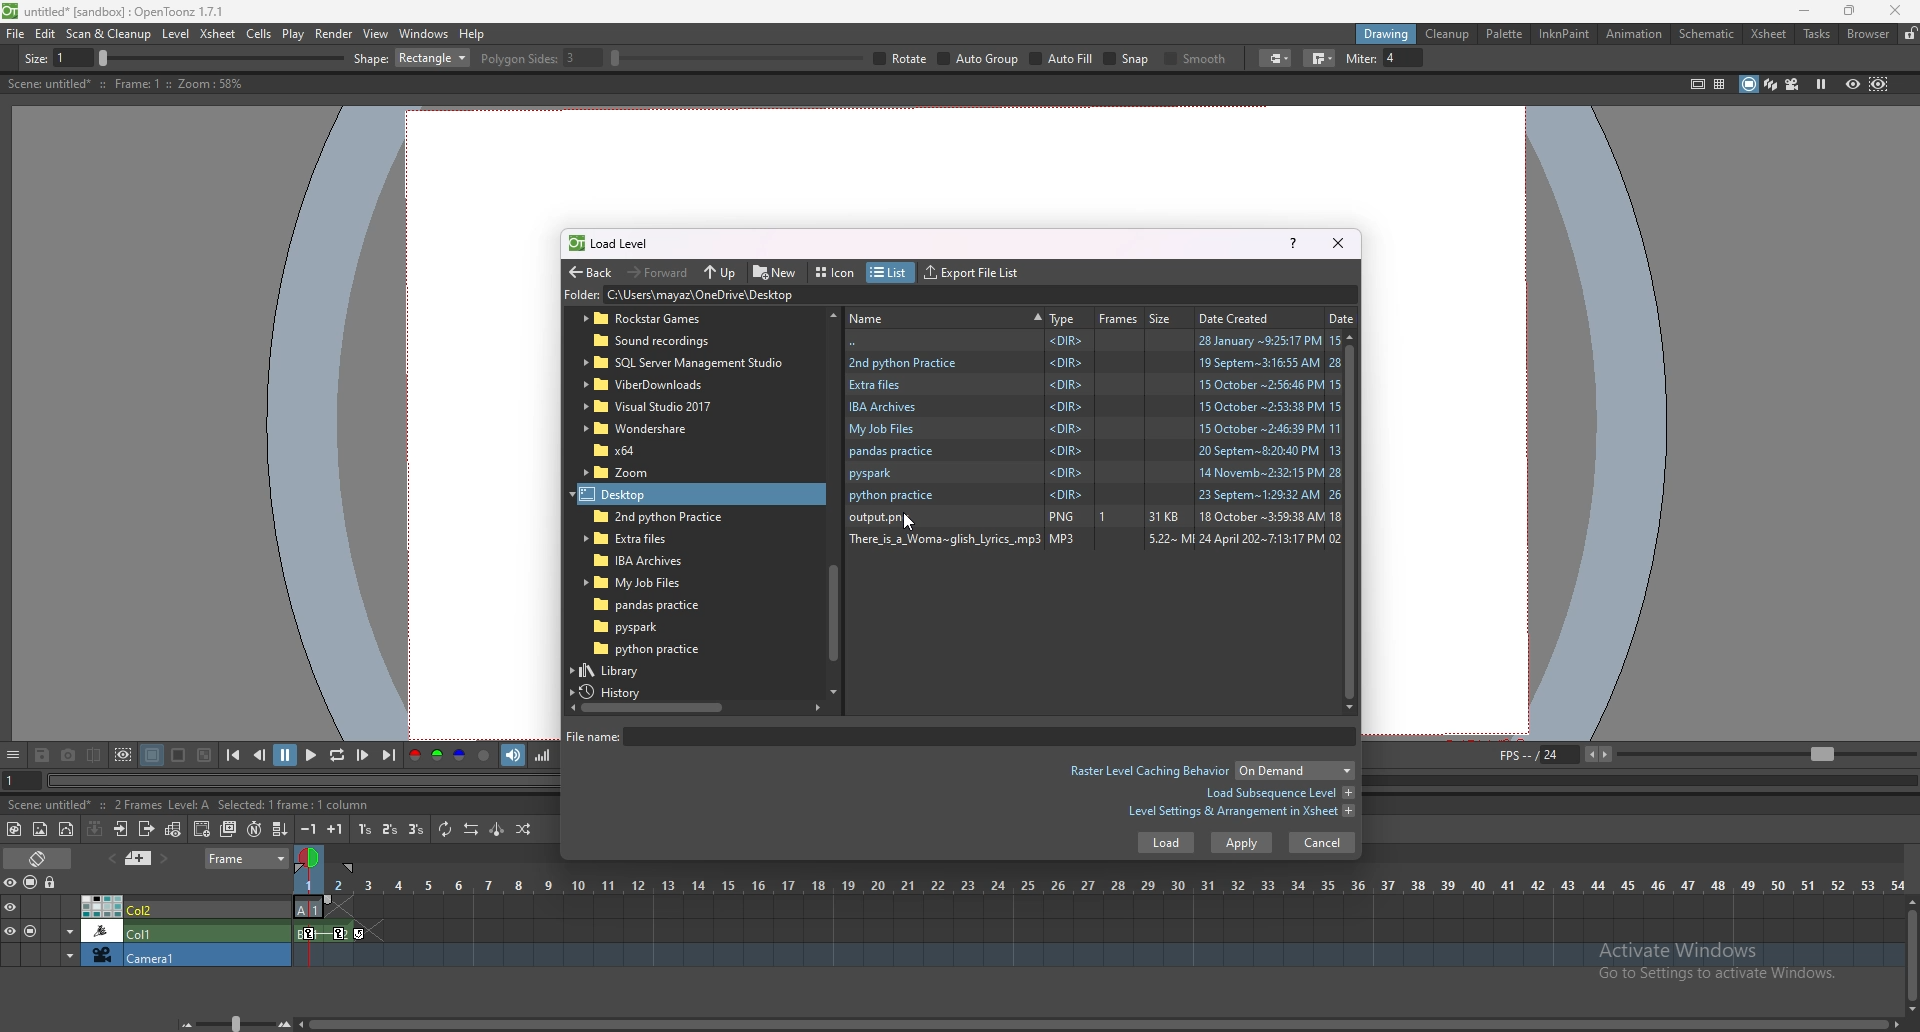 Image resolution: width=1920 pixels, height=1032 pixels. What do you see at coordinates (178, 34) in the screenshot?
I see `level` at bounding box center [178, 34].